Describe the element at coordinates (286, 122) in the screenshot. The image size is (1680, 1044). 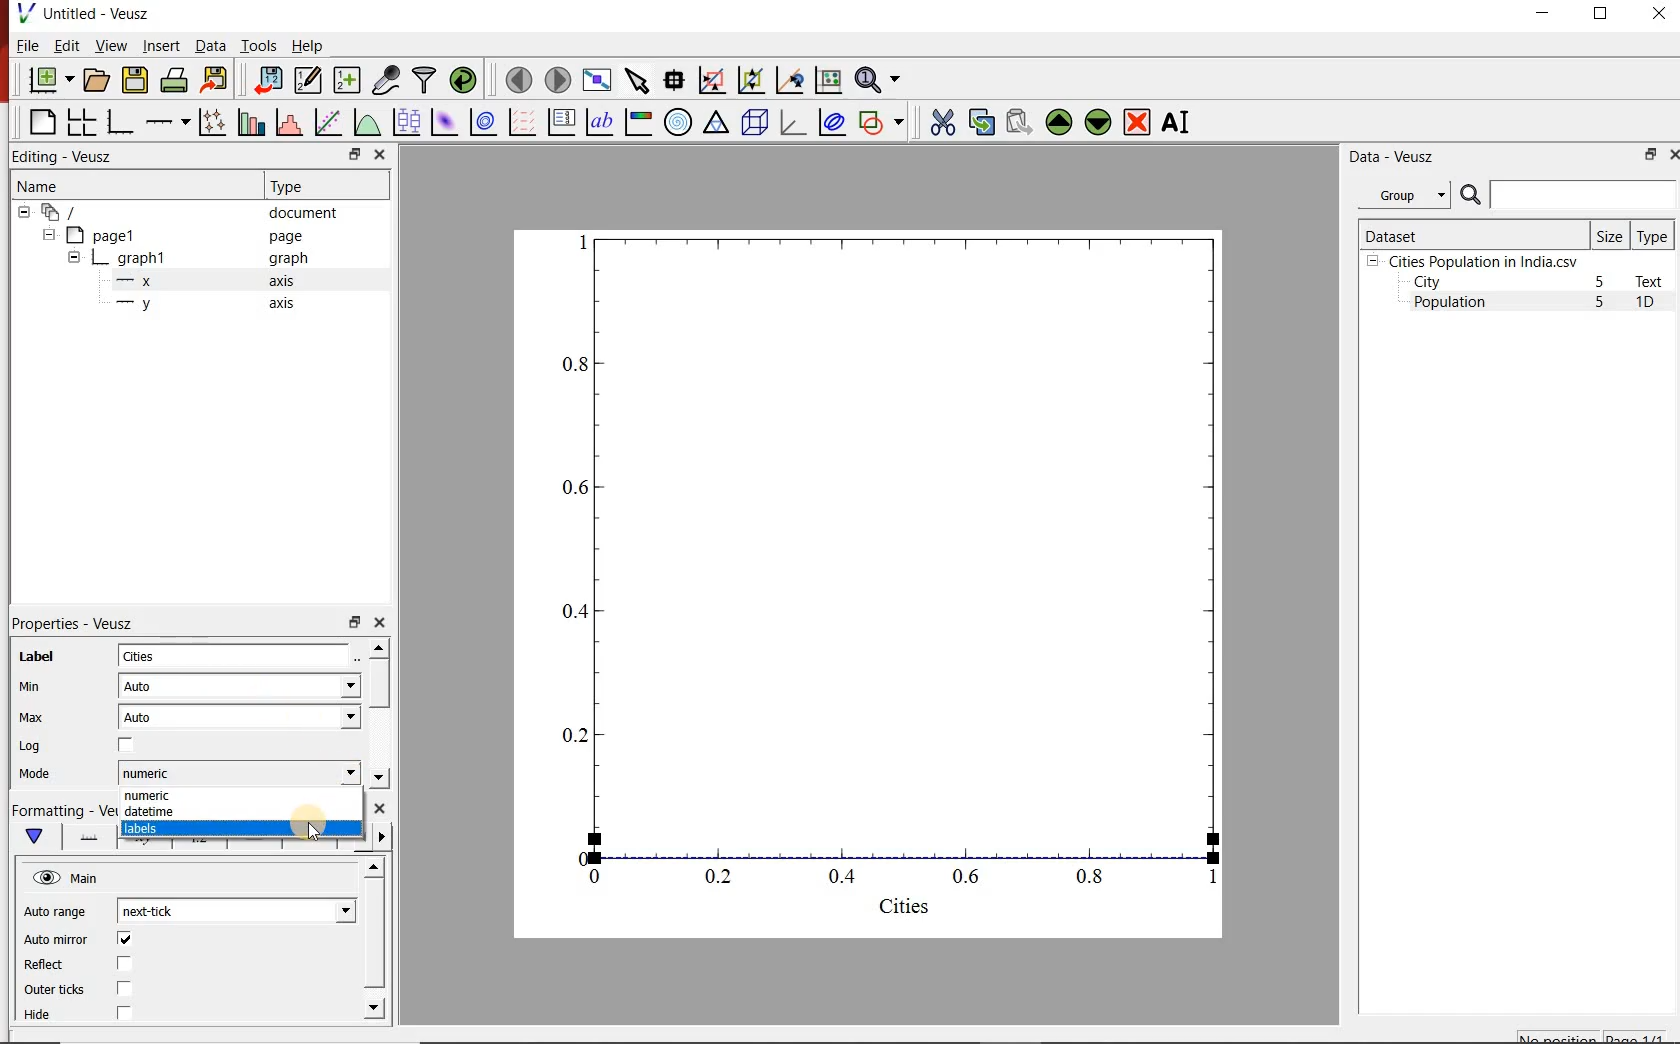
I see `histogram of a dataset` at that location.